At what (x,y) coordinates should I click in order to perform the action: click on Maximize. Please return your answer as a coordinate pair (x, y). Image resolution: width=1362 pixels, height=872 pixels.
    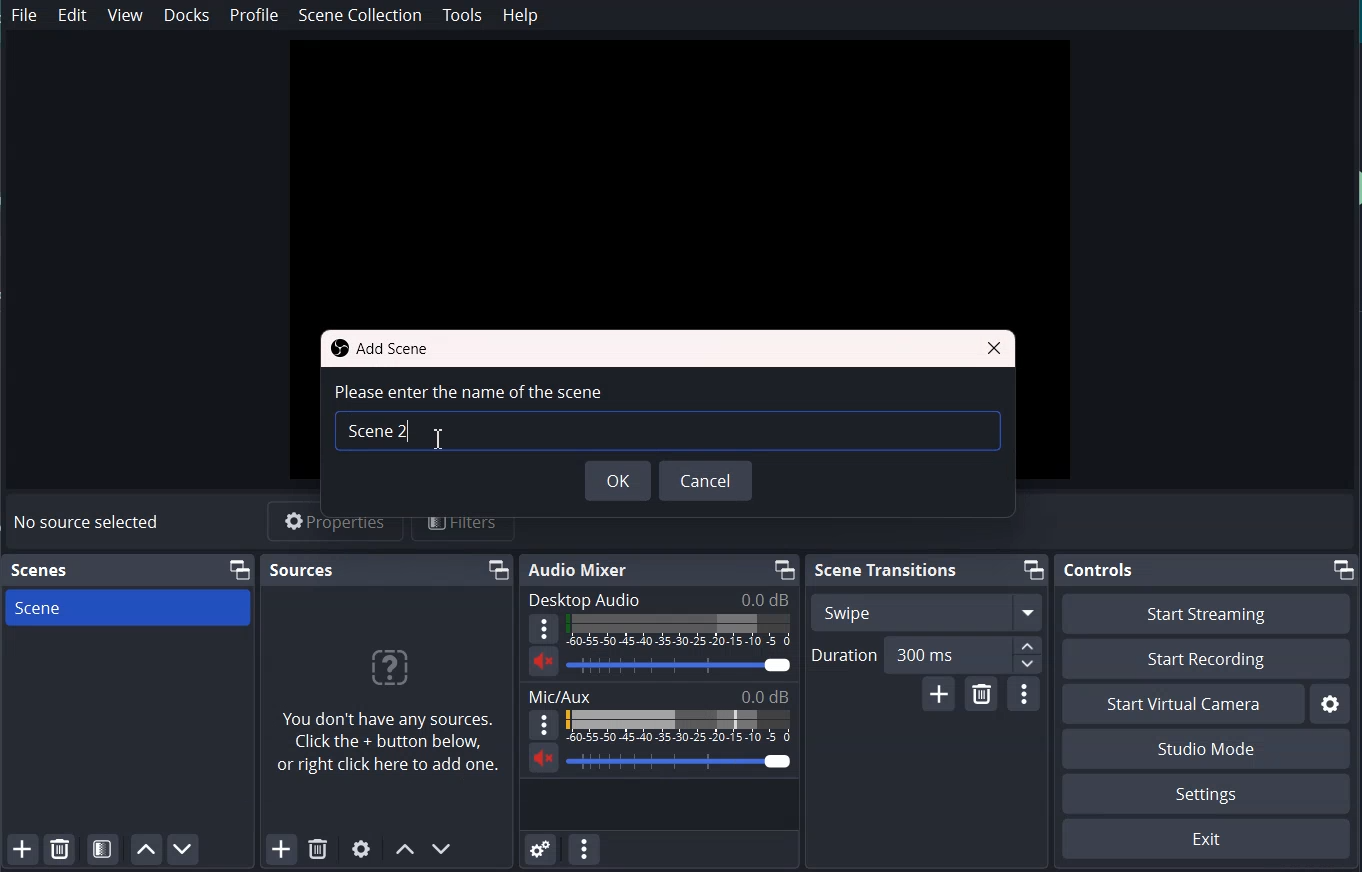
    Looking at the image, I should click on (239, 570).